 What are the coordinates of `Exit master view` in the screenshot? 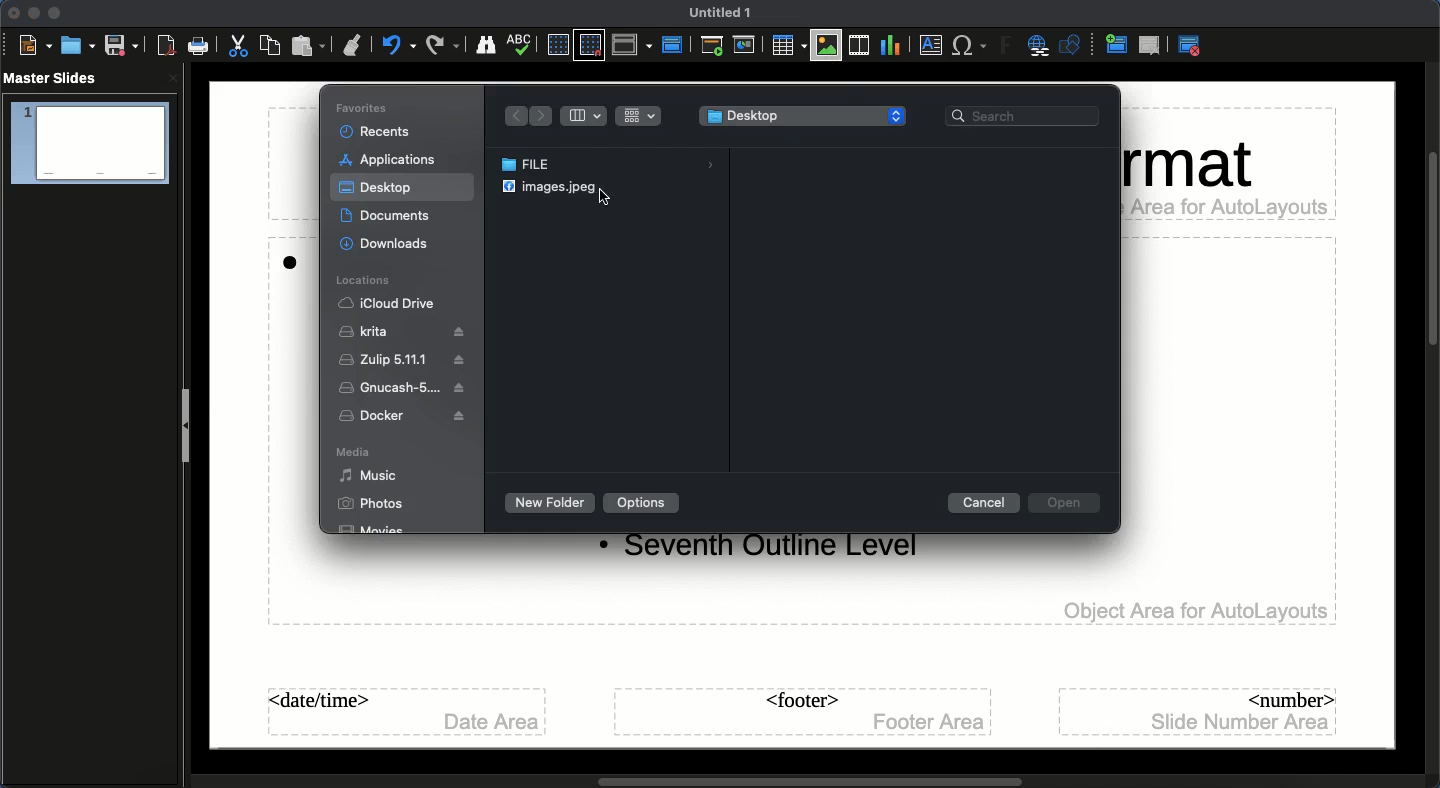 It's located at (1189, 47).